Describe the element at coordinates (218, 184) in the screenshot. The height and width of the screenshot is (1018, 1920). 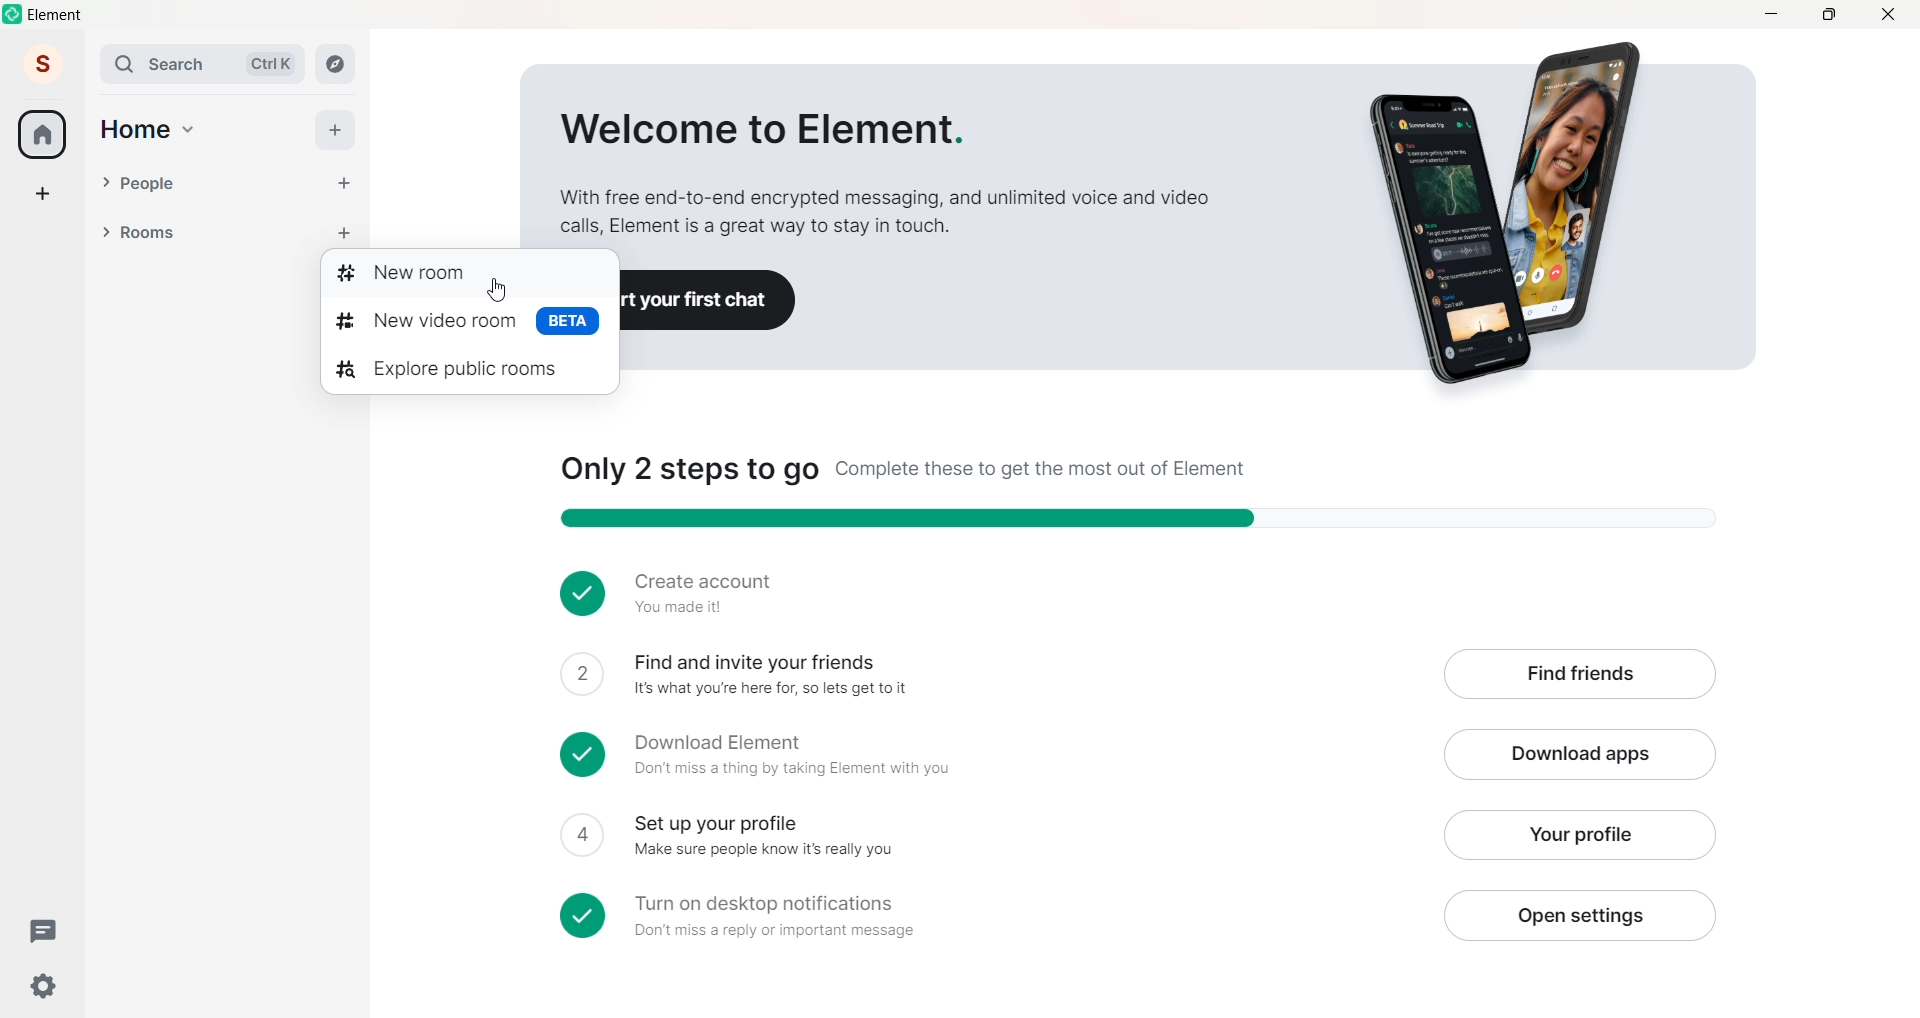
I see `People` at that location.